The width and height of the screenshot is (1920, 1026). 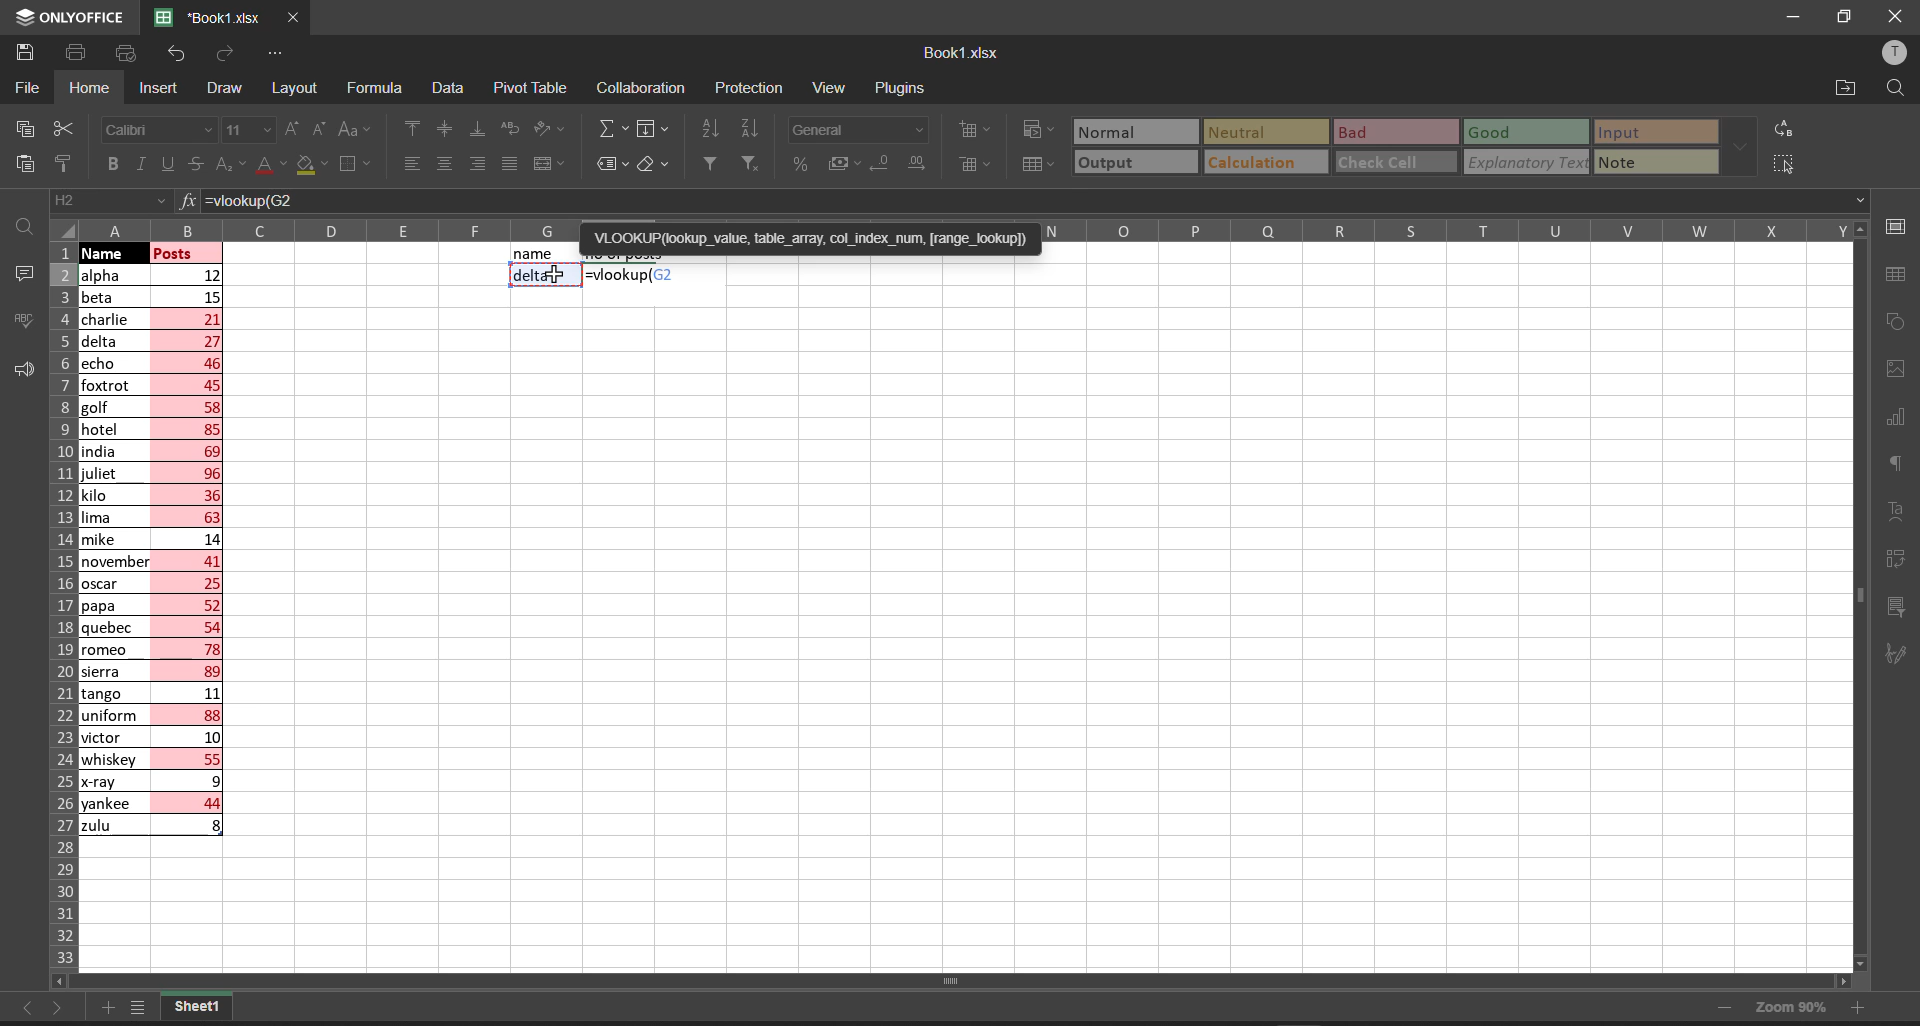 I want to click on font, so click(x=157, y=128).